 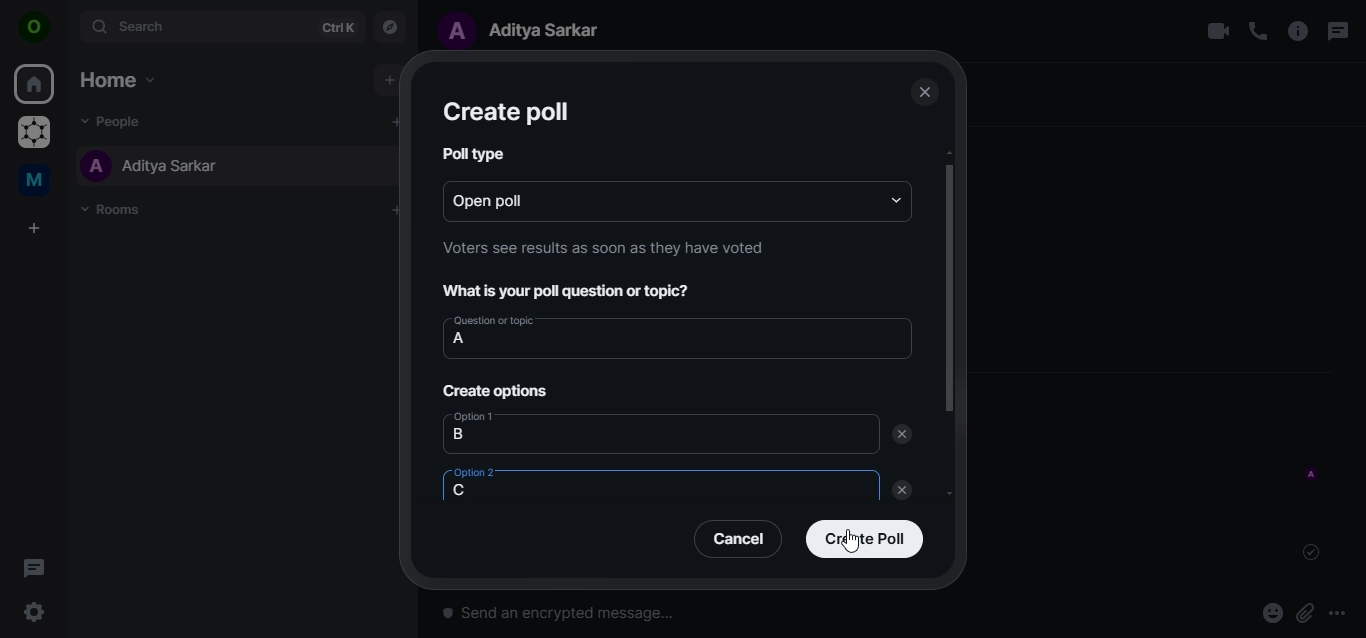 What do you see at coordinates (906, 492) in the screenshot?
I see `delete` at bounding box center [906, 492].